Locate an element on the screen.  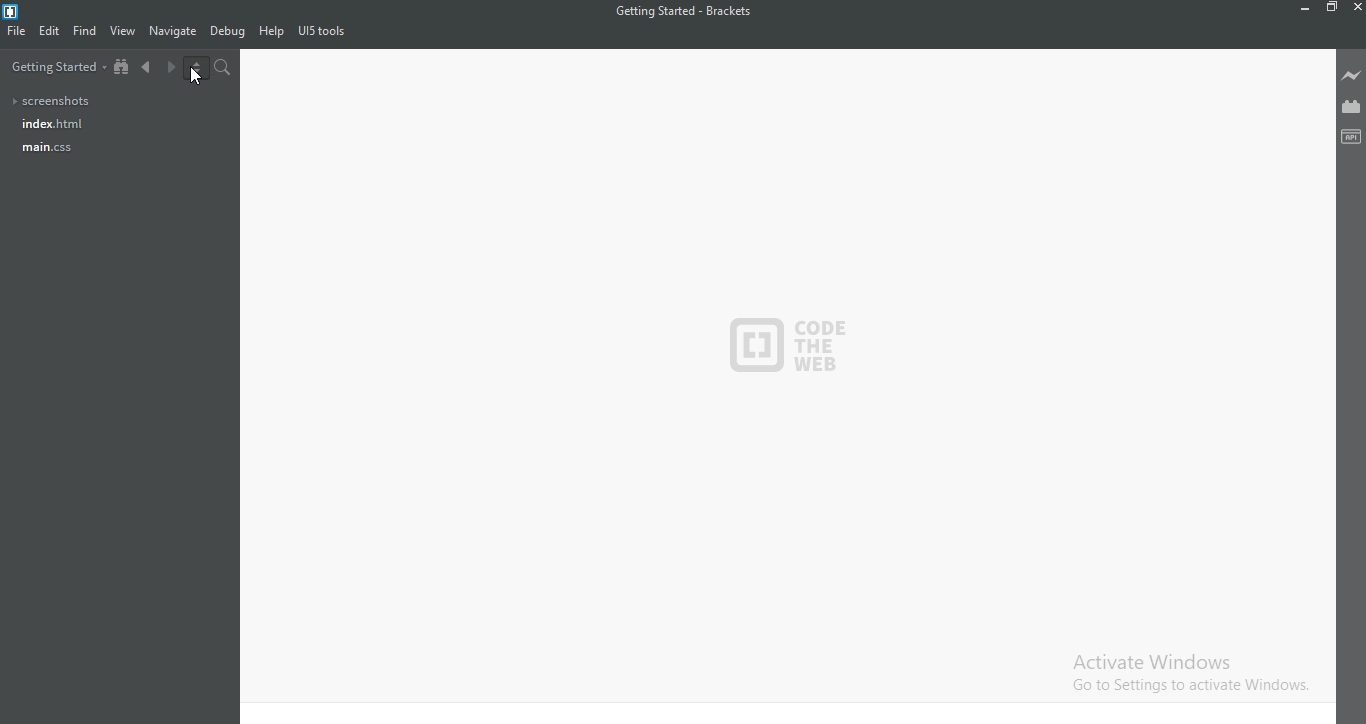
Show file tree is located at coordinates (123, 70).